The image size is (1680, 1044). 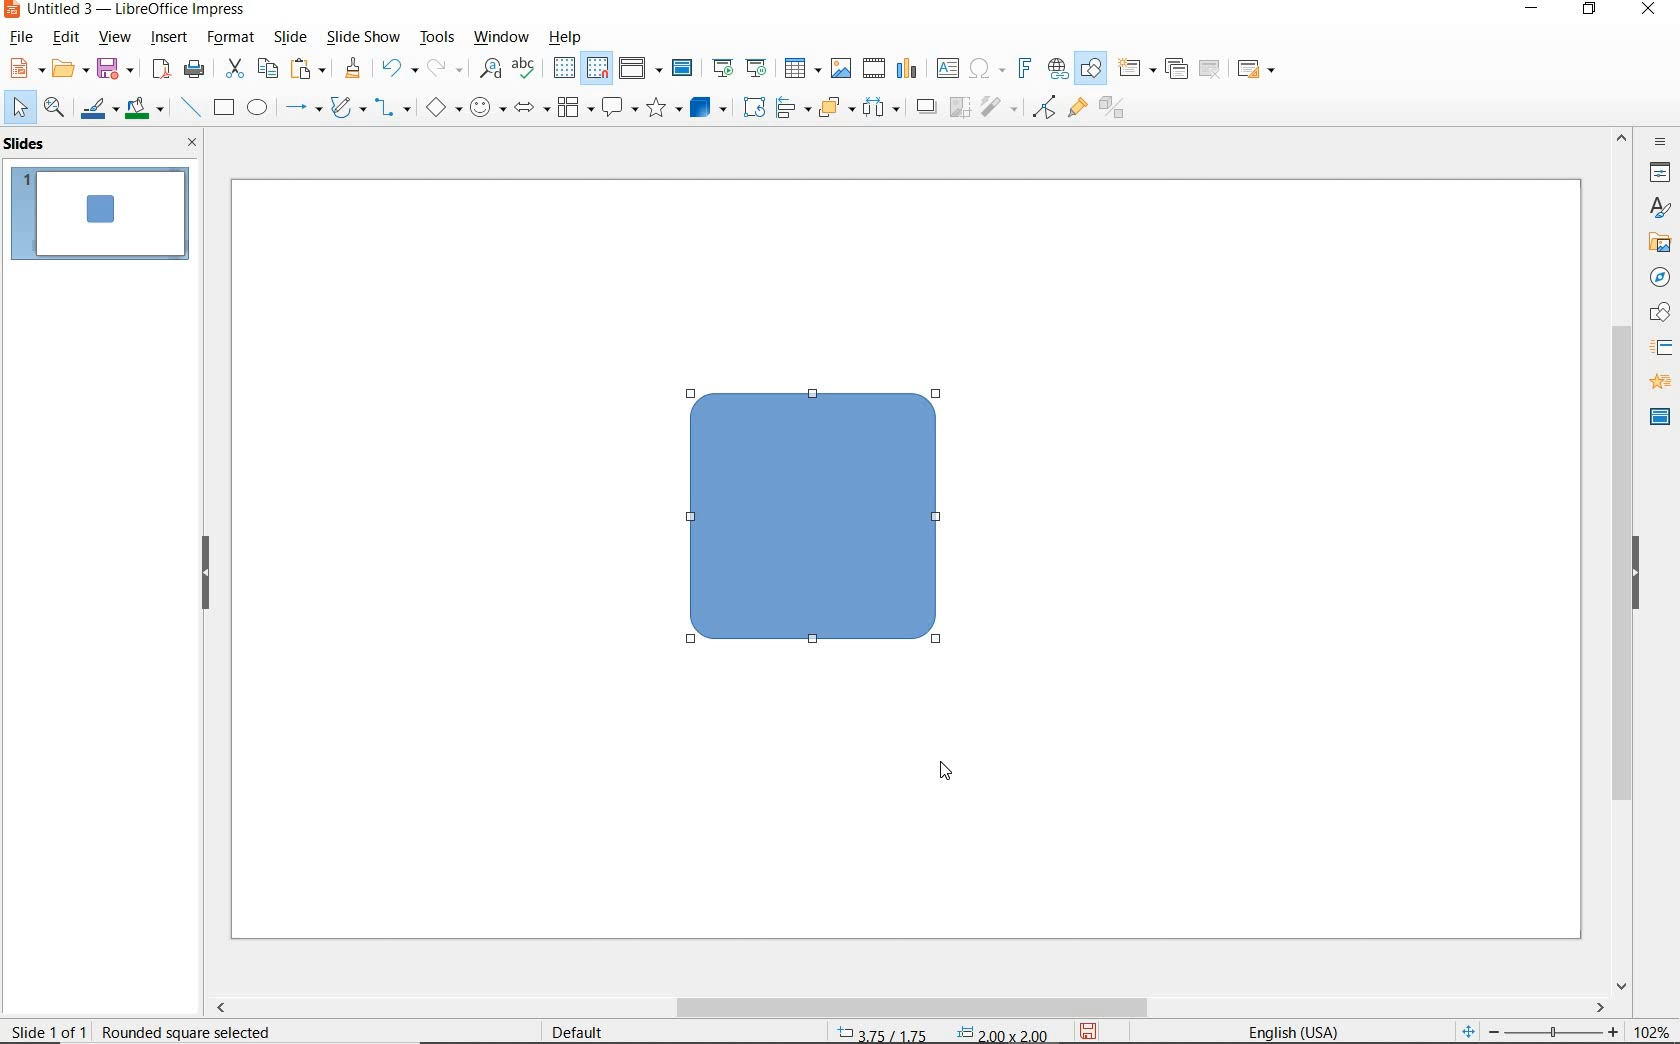 What do you see at coordinates (66, 38) in the screenshot?
I see `edit` at bounding box center [66, 38].